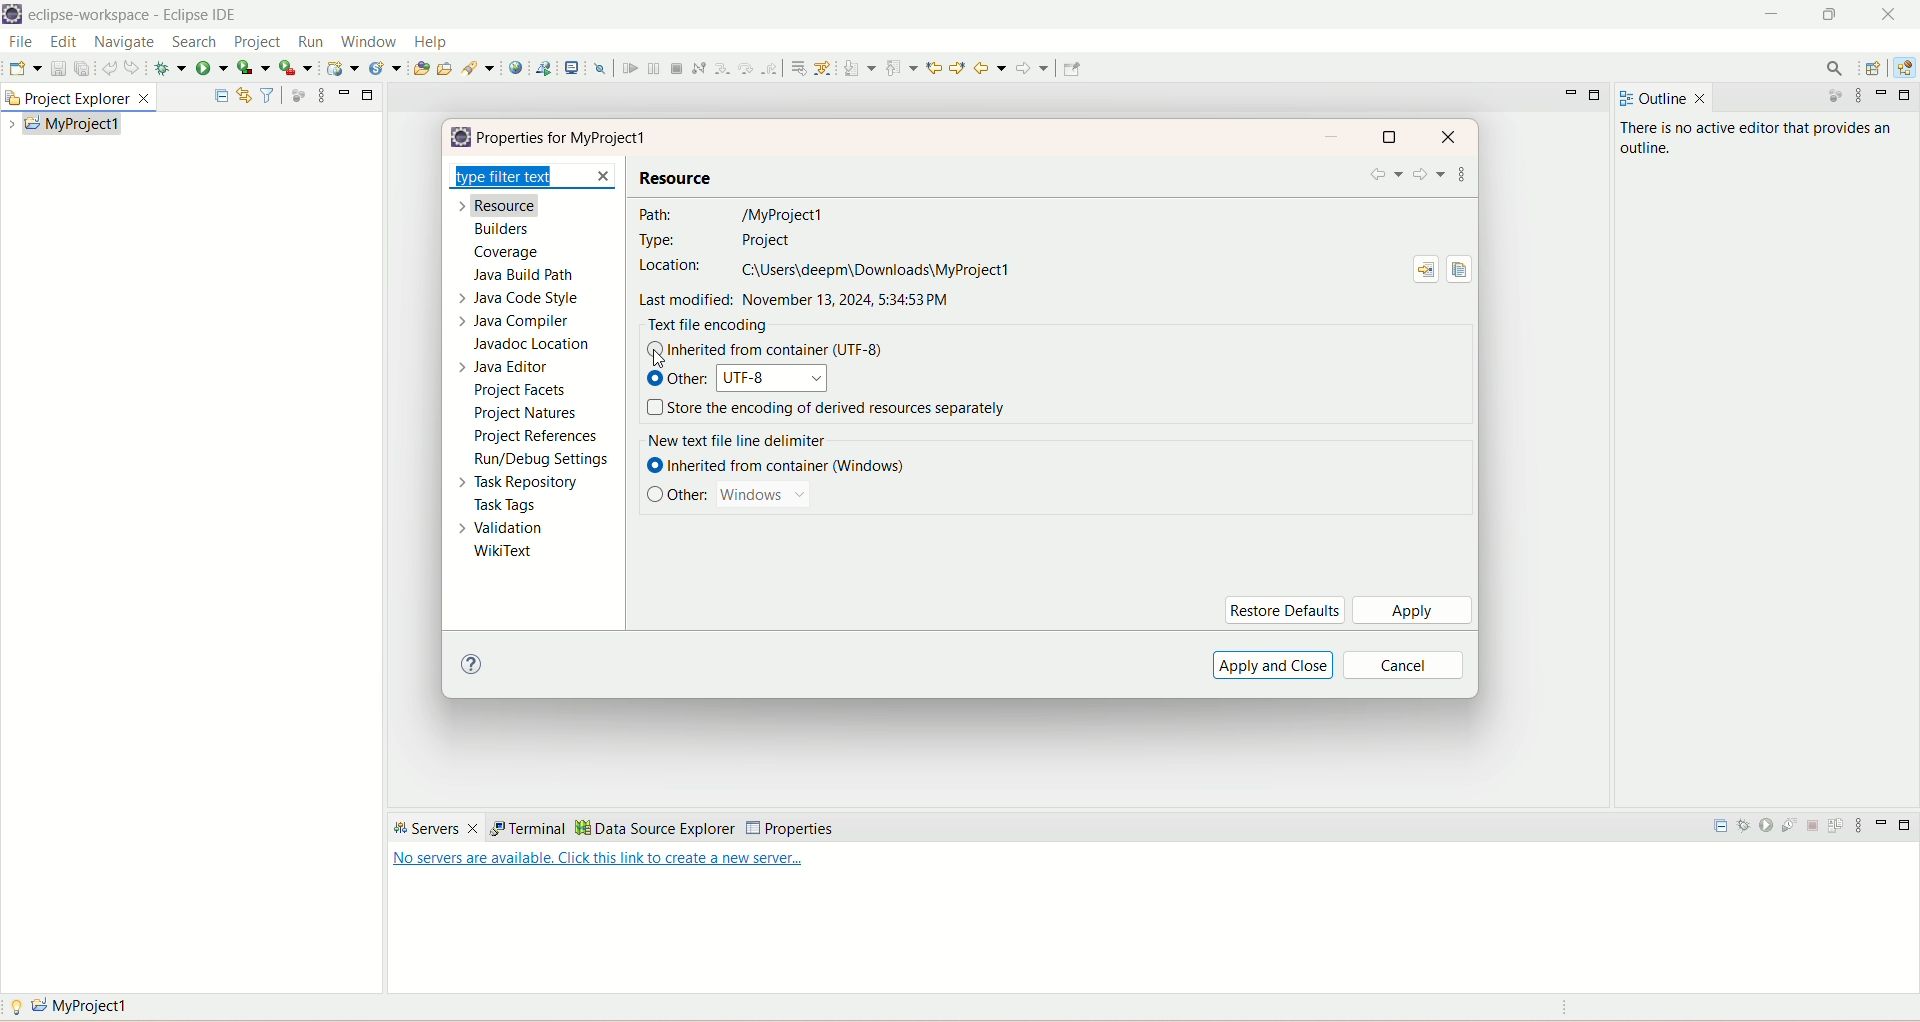 The width and height of the screenshot is (1920, 1022). Describe the element at coordinates (1908, 96) in the screenshot. I see `maximize` at that location.